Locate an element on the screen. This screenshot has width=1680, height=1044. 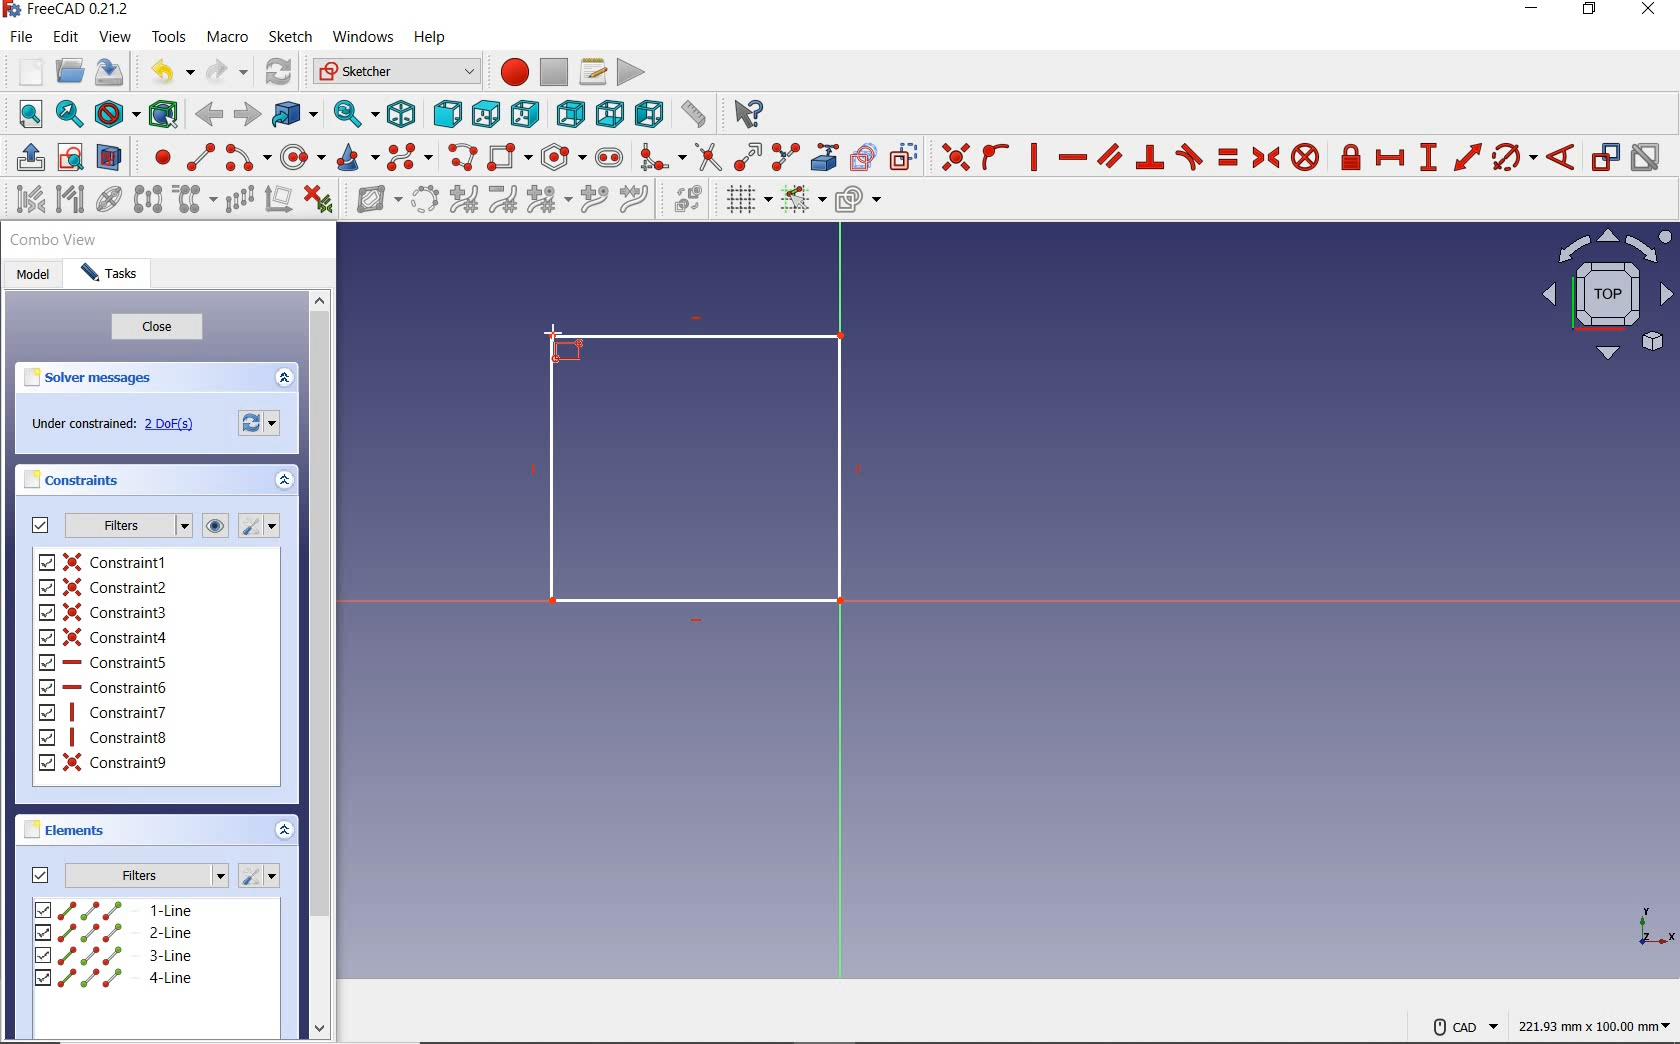
left is located at coordinates (647, 115).